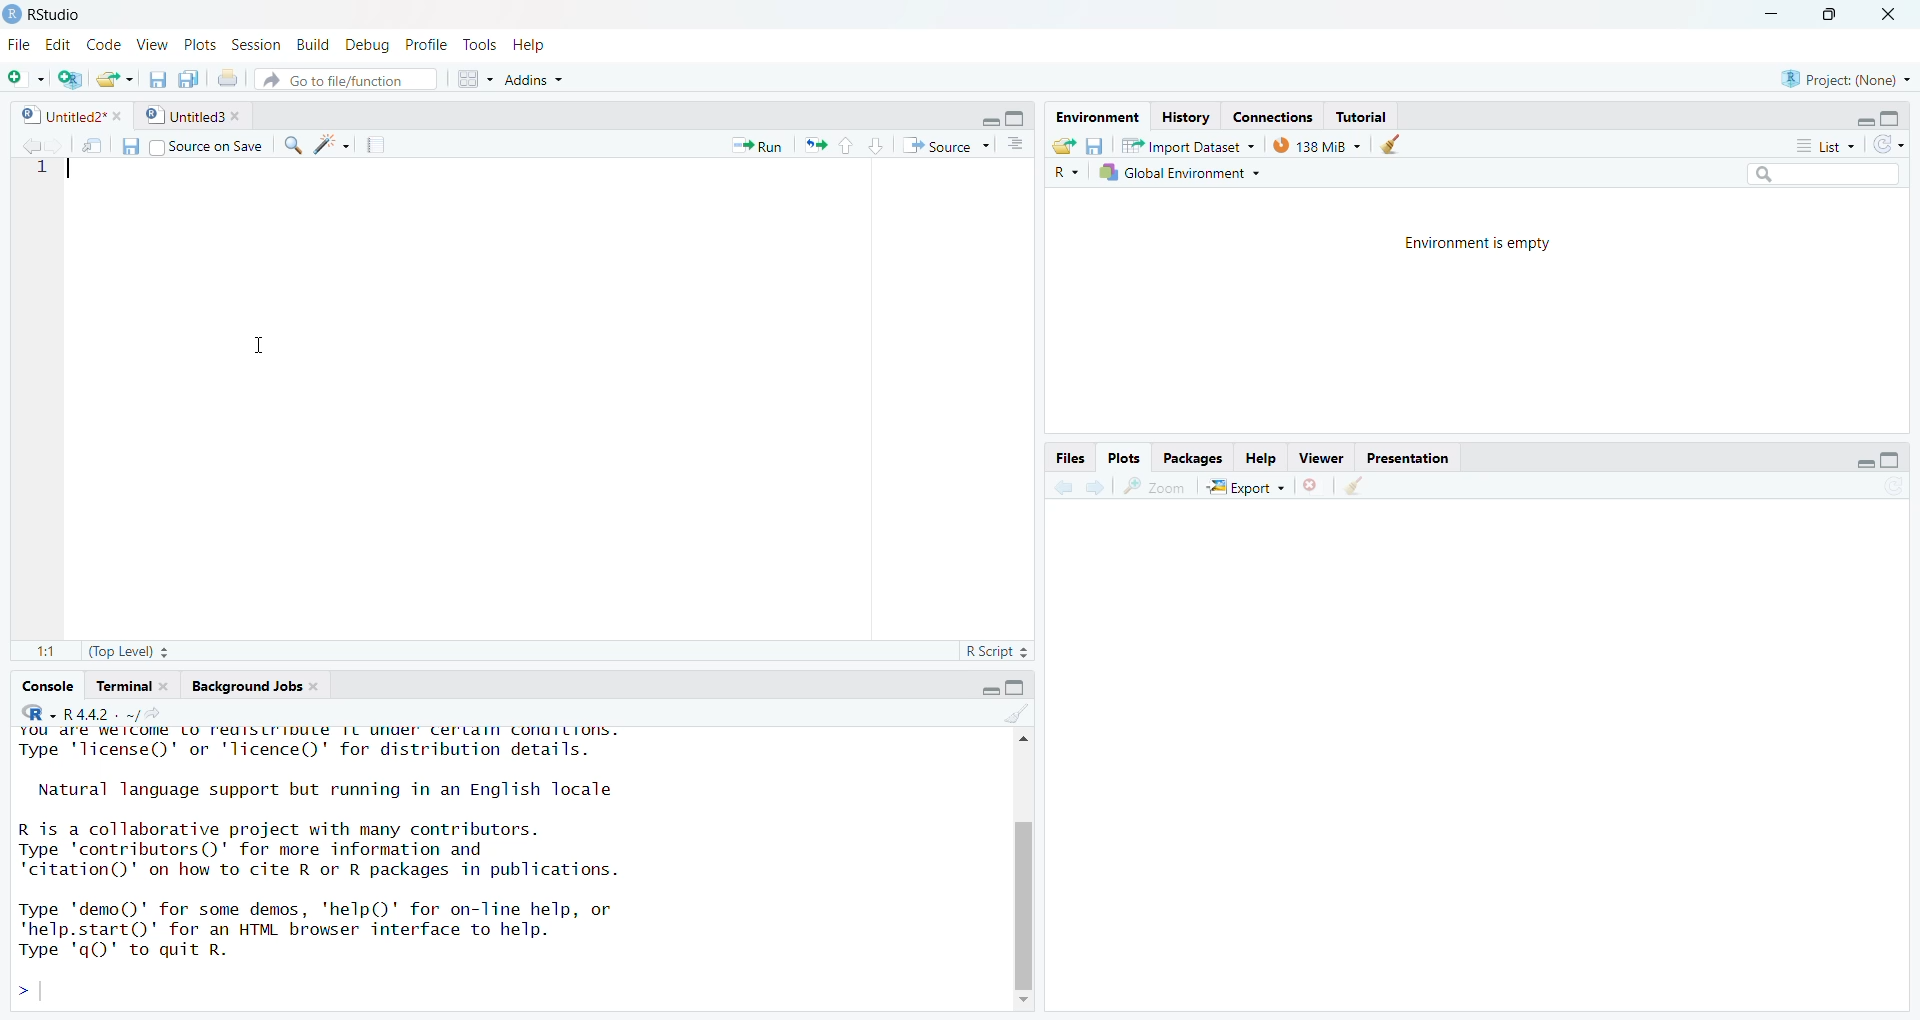 This screenshot has height=1020, width=1920. What do you see at coordinates (384, 144) in the screenshot?
I see `compile project` at bounding box center [384, 144].